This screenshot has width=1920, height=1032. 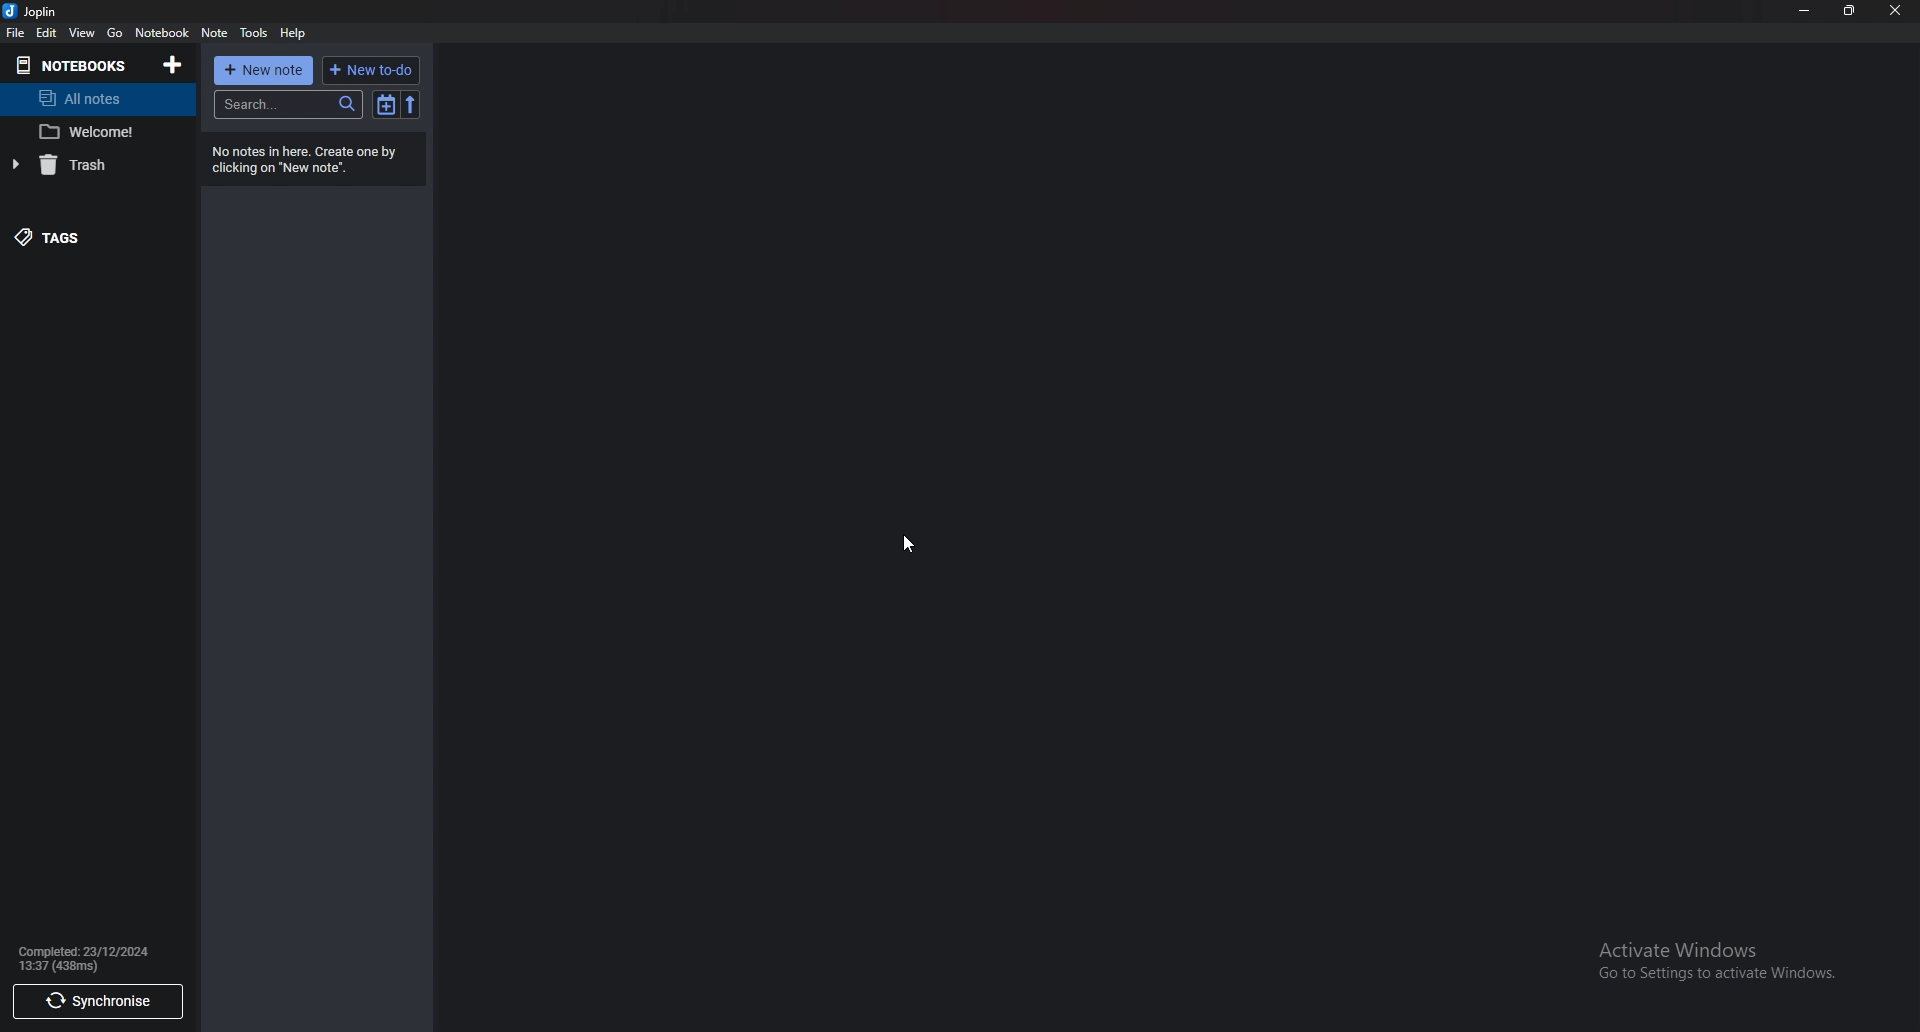 What do you see at coordinates (116, 34) in the screenshot?
I see `go` at bounding box center [116, 34].